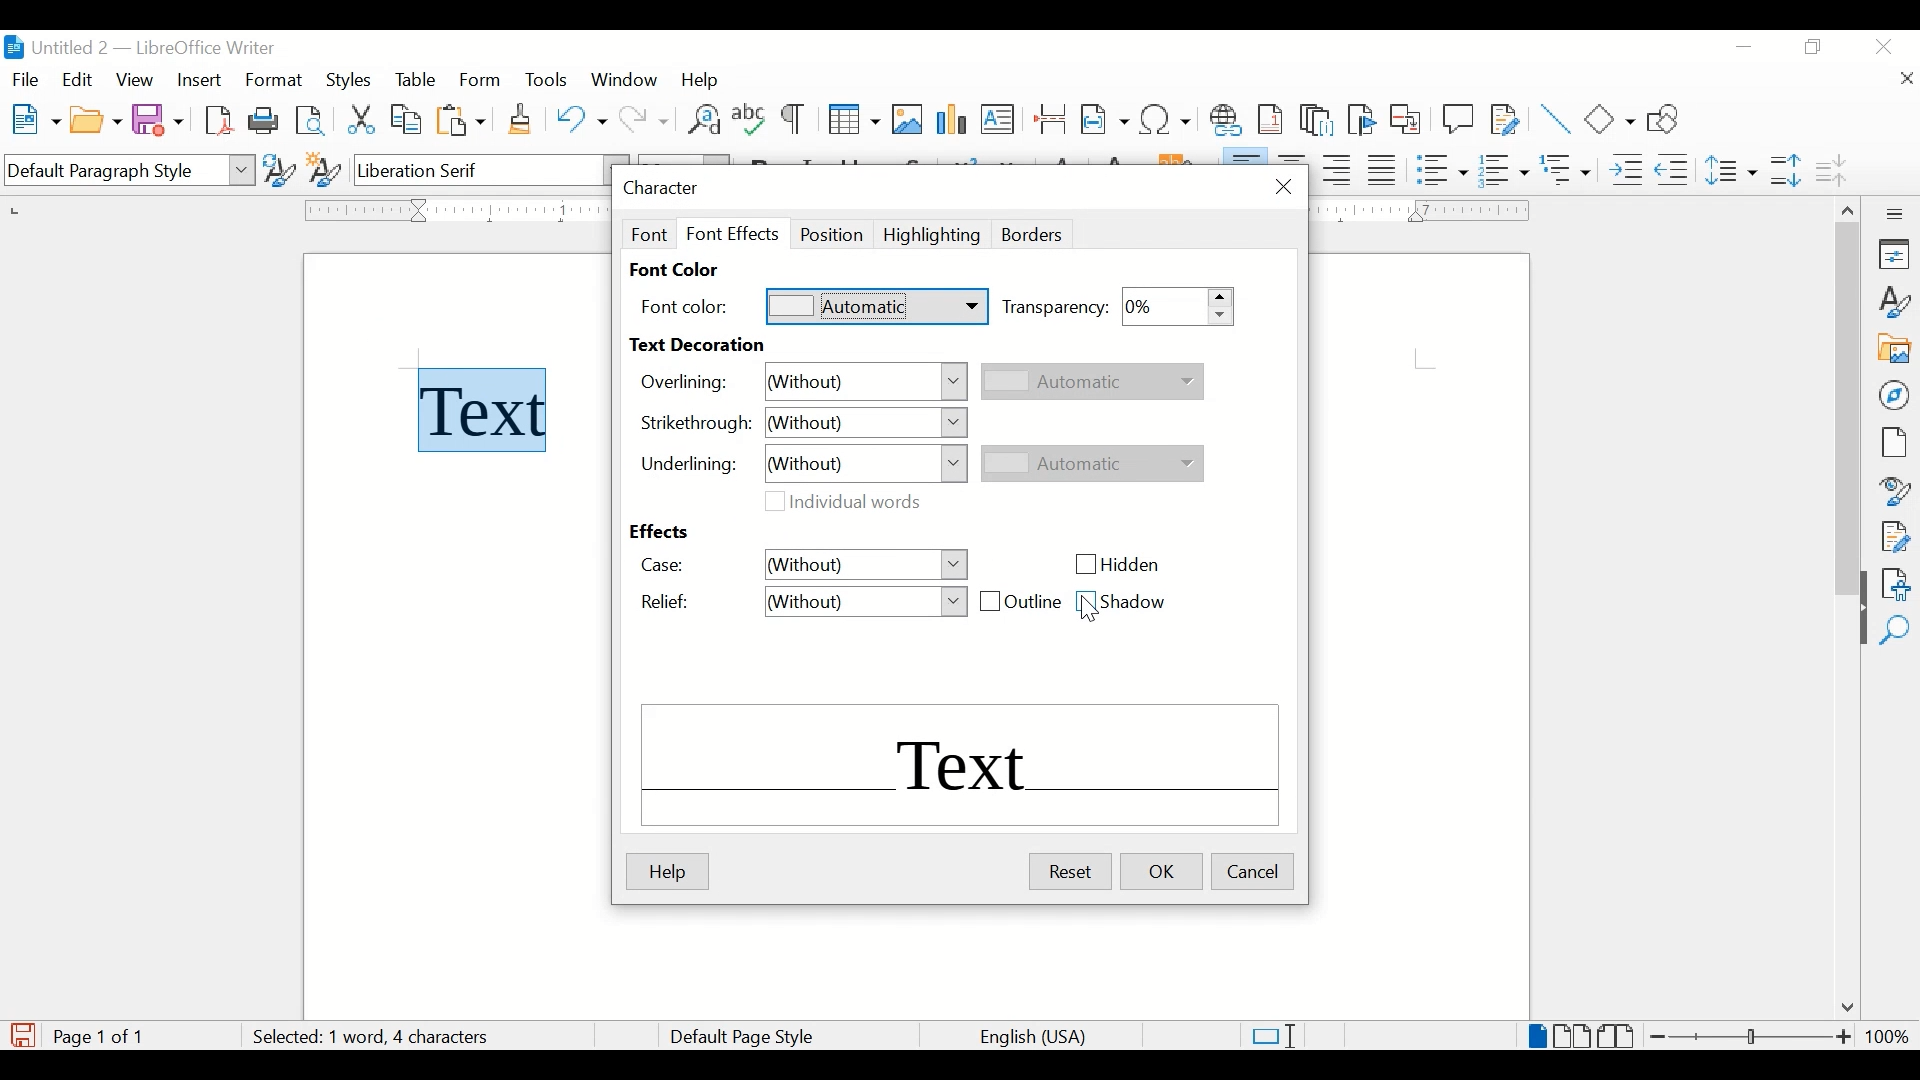  I want to click on fiel, so click(26, 81).